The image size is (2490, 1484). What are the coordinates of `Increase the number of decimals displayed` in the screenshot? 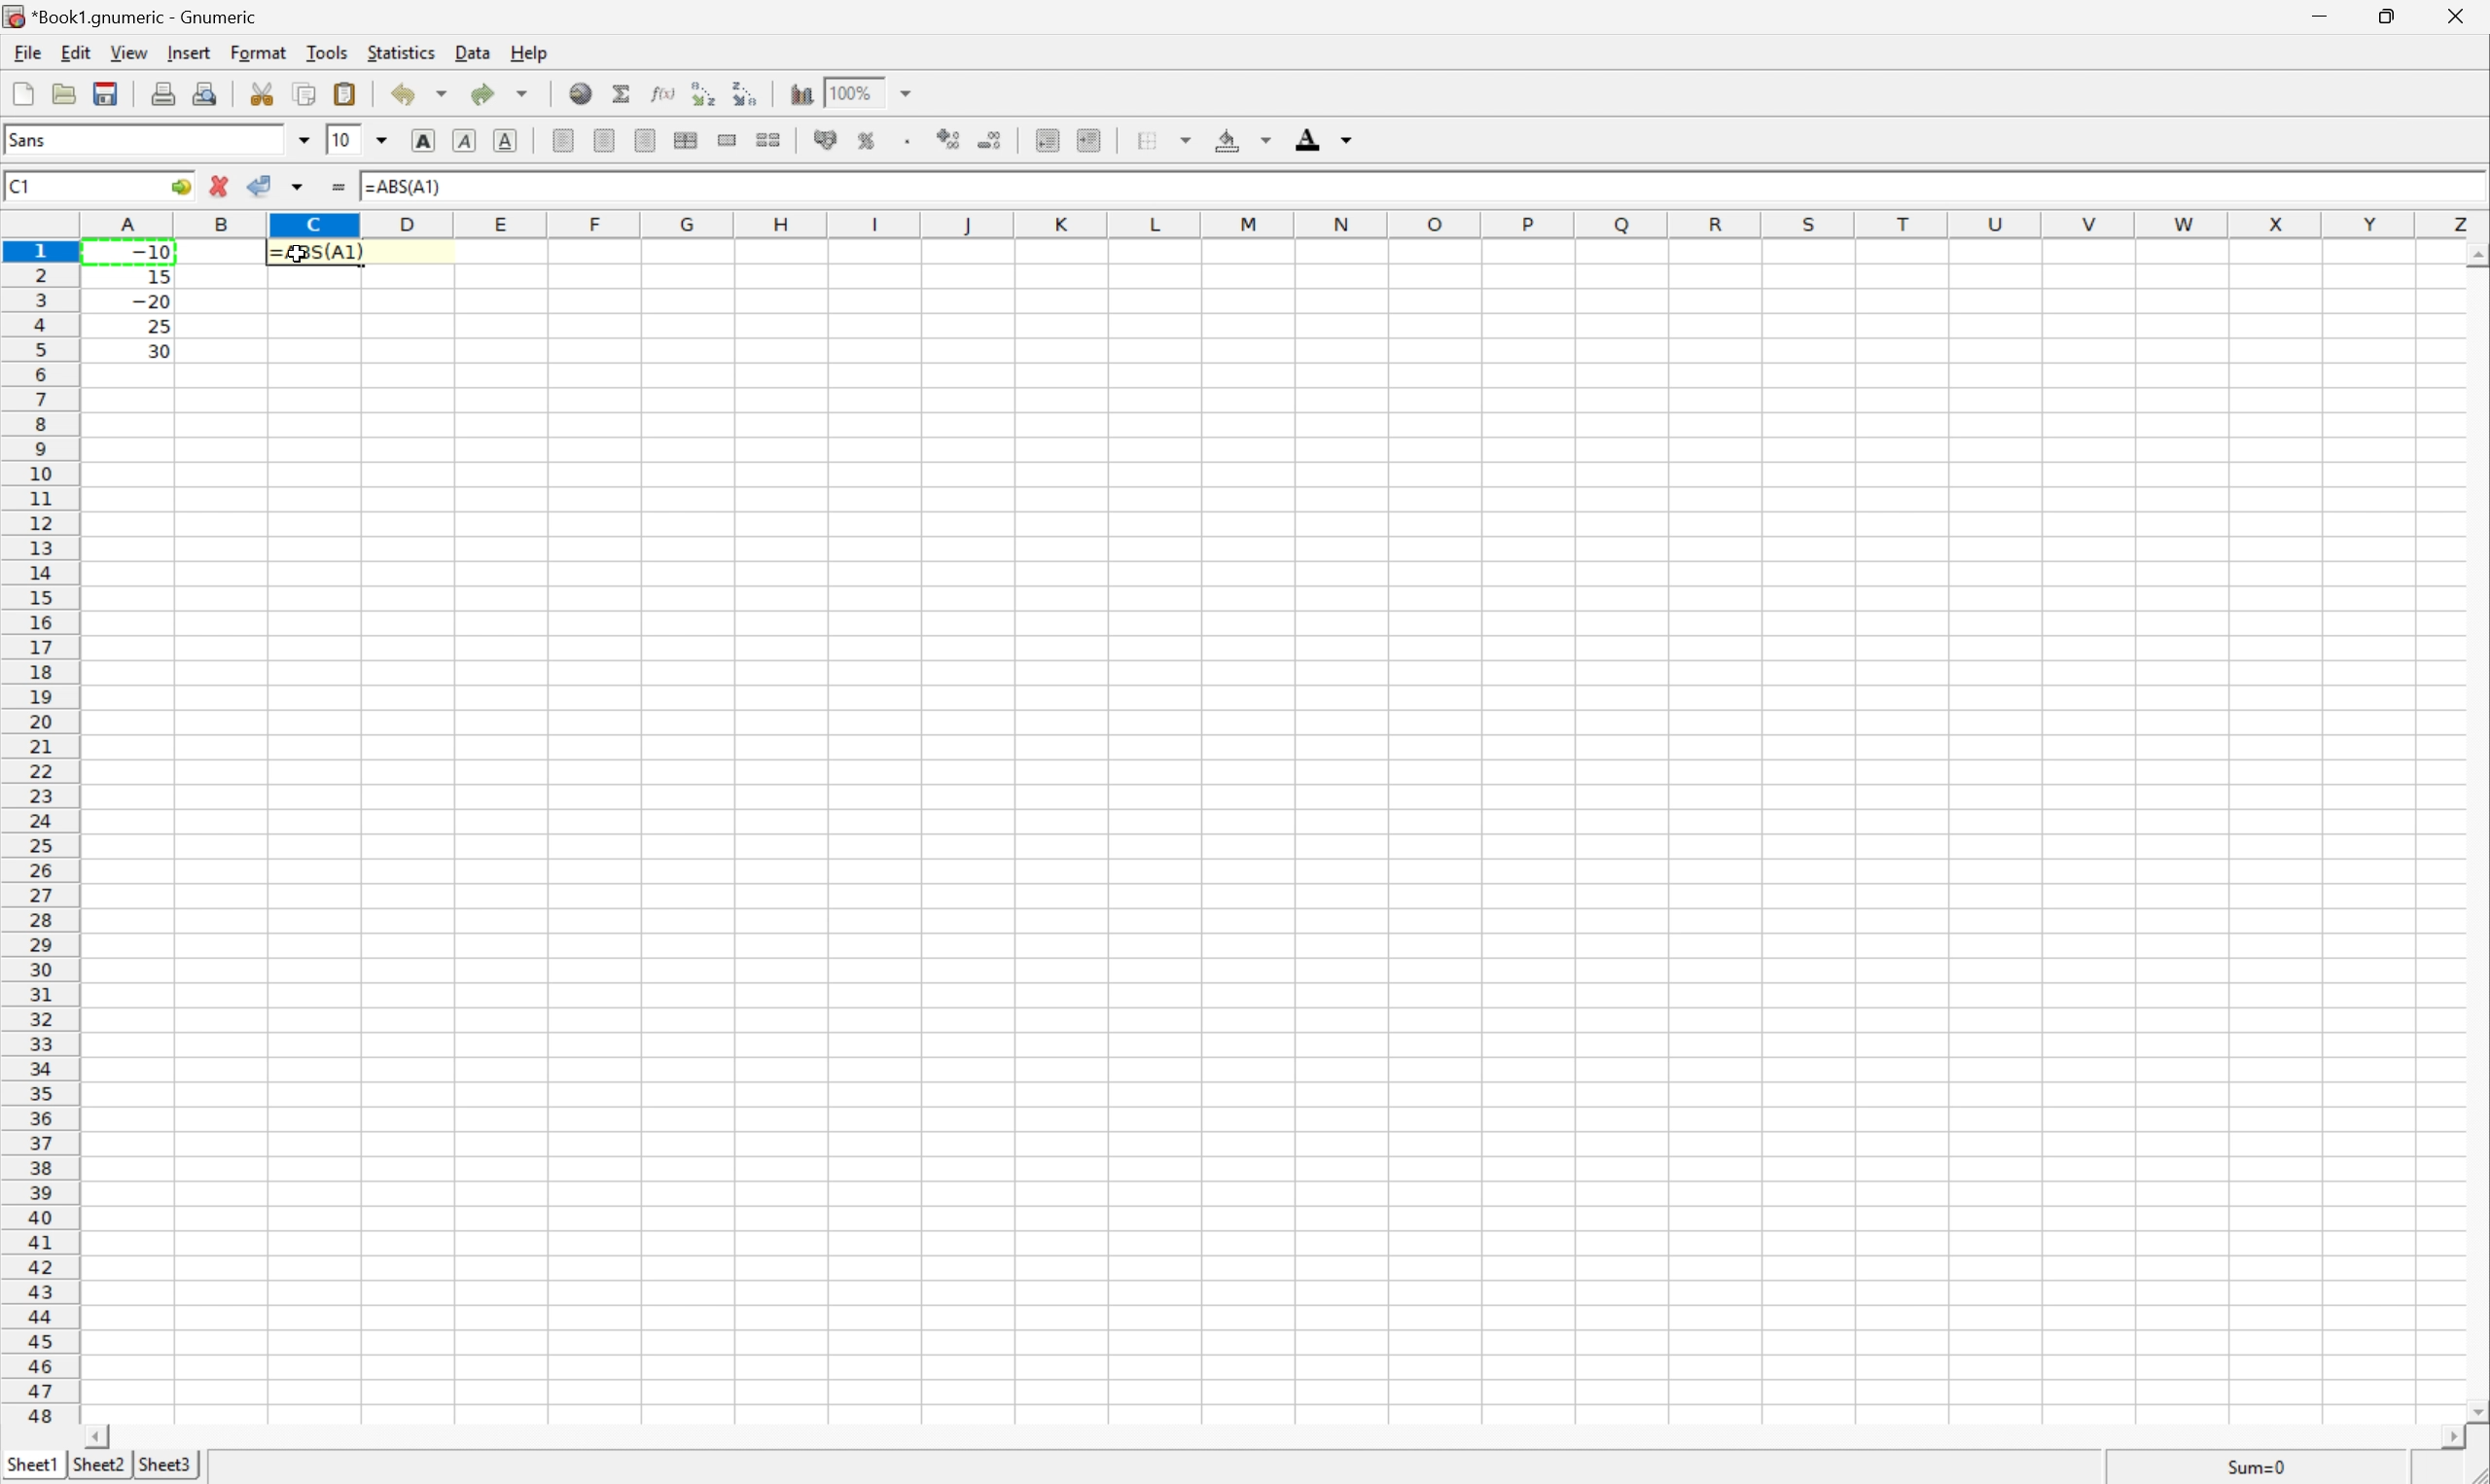 It's located at (954, 141).